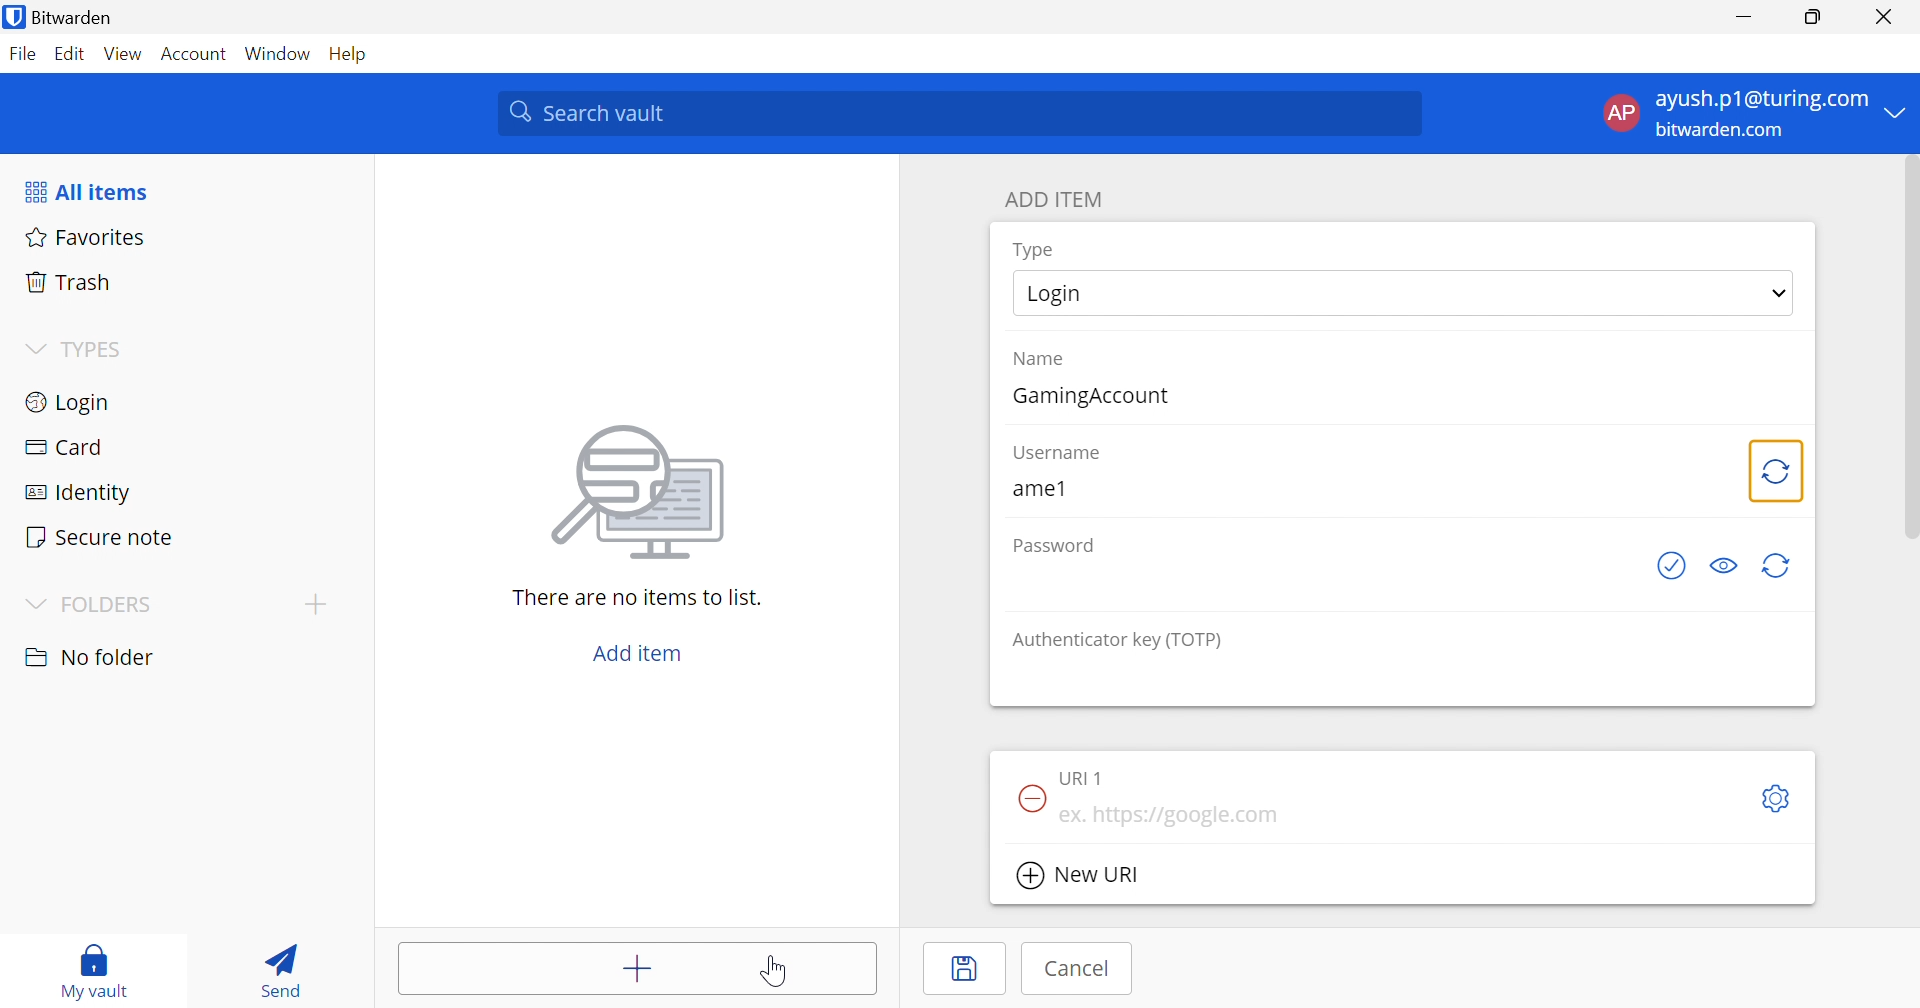 Image resolution: width=1920 pixels, height=1008 pixels. Describe the element at coordinates (67, 449) in the screenshot. I see `Card` at that location.